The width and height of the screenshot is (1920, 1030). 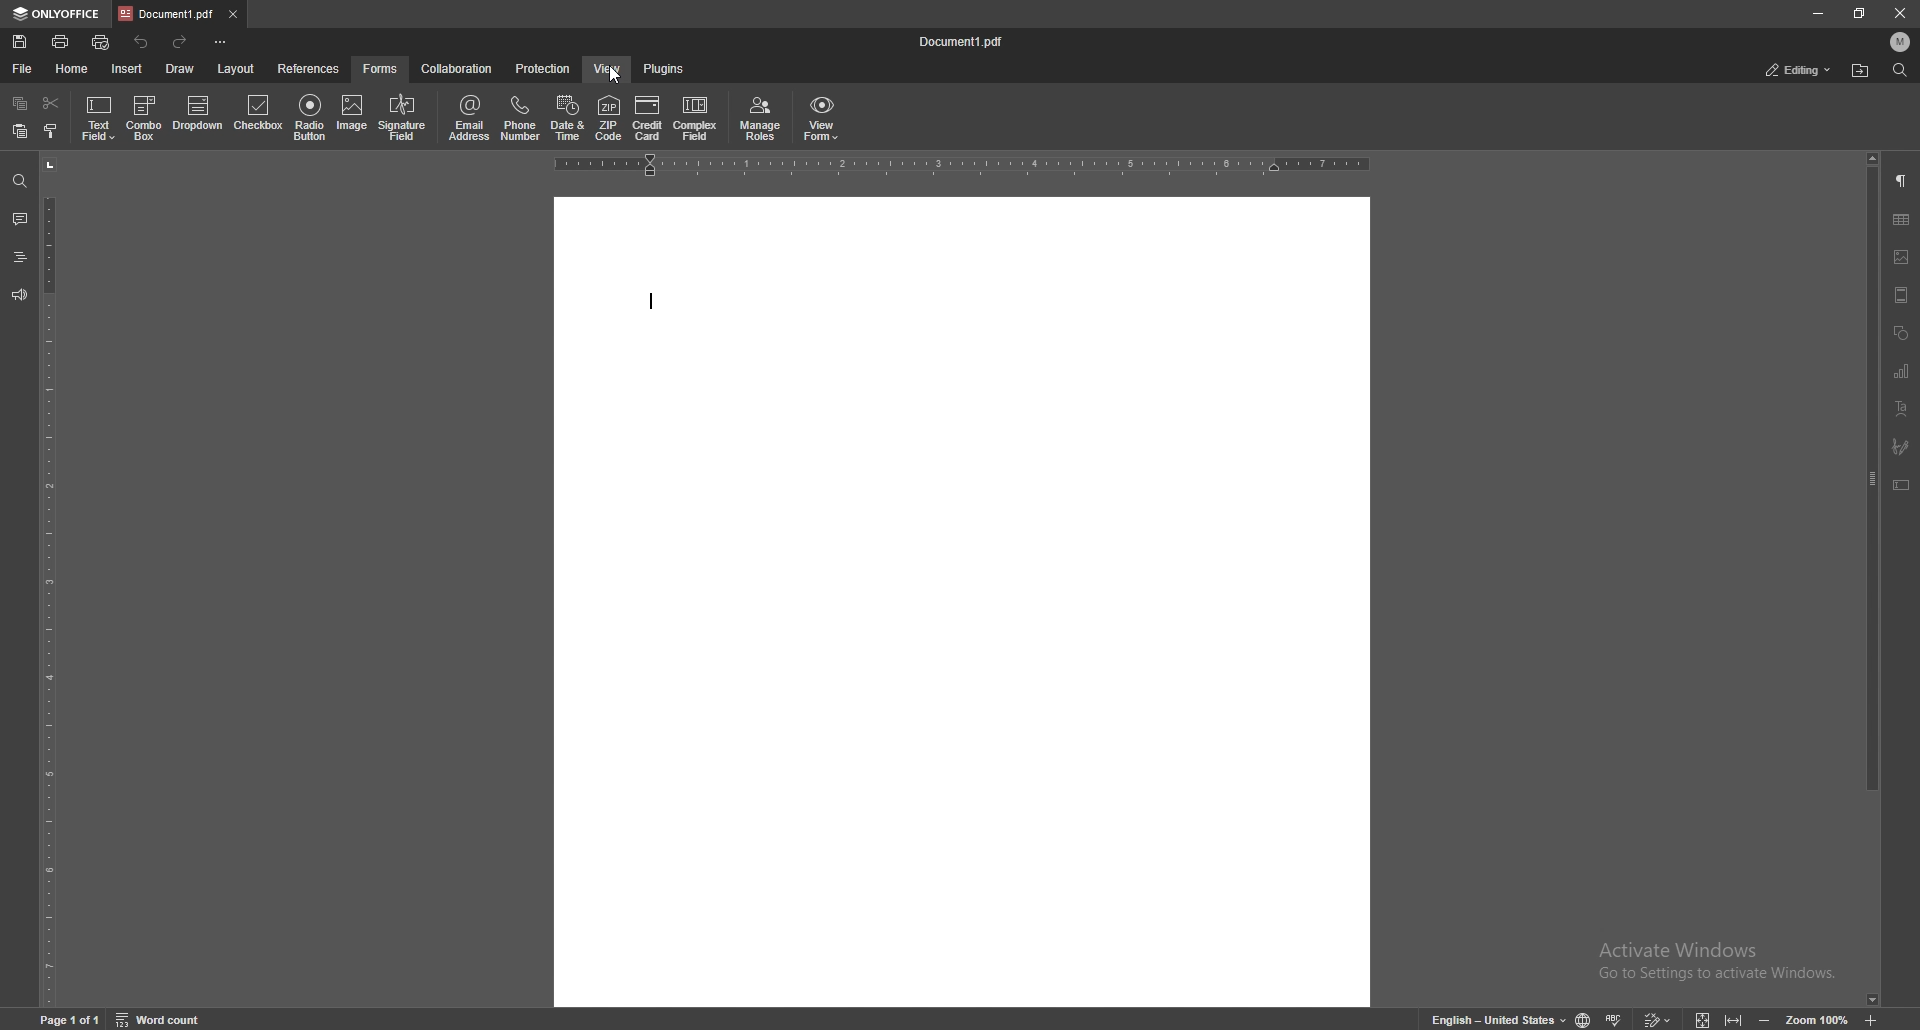 What do you see at coordinates (73, 1018) in the screenshot?
I see `page` at bounding box center [73, 1018].